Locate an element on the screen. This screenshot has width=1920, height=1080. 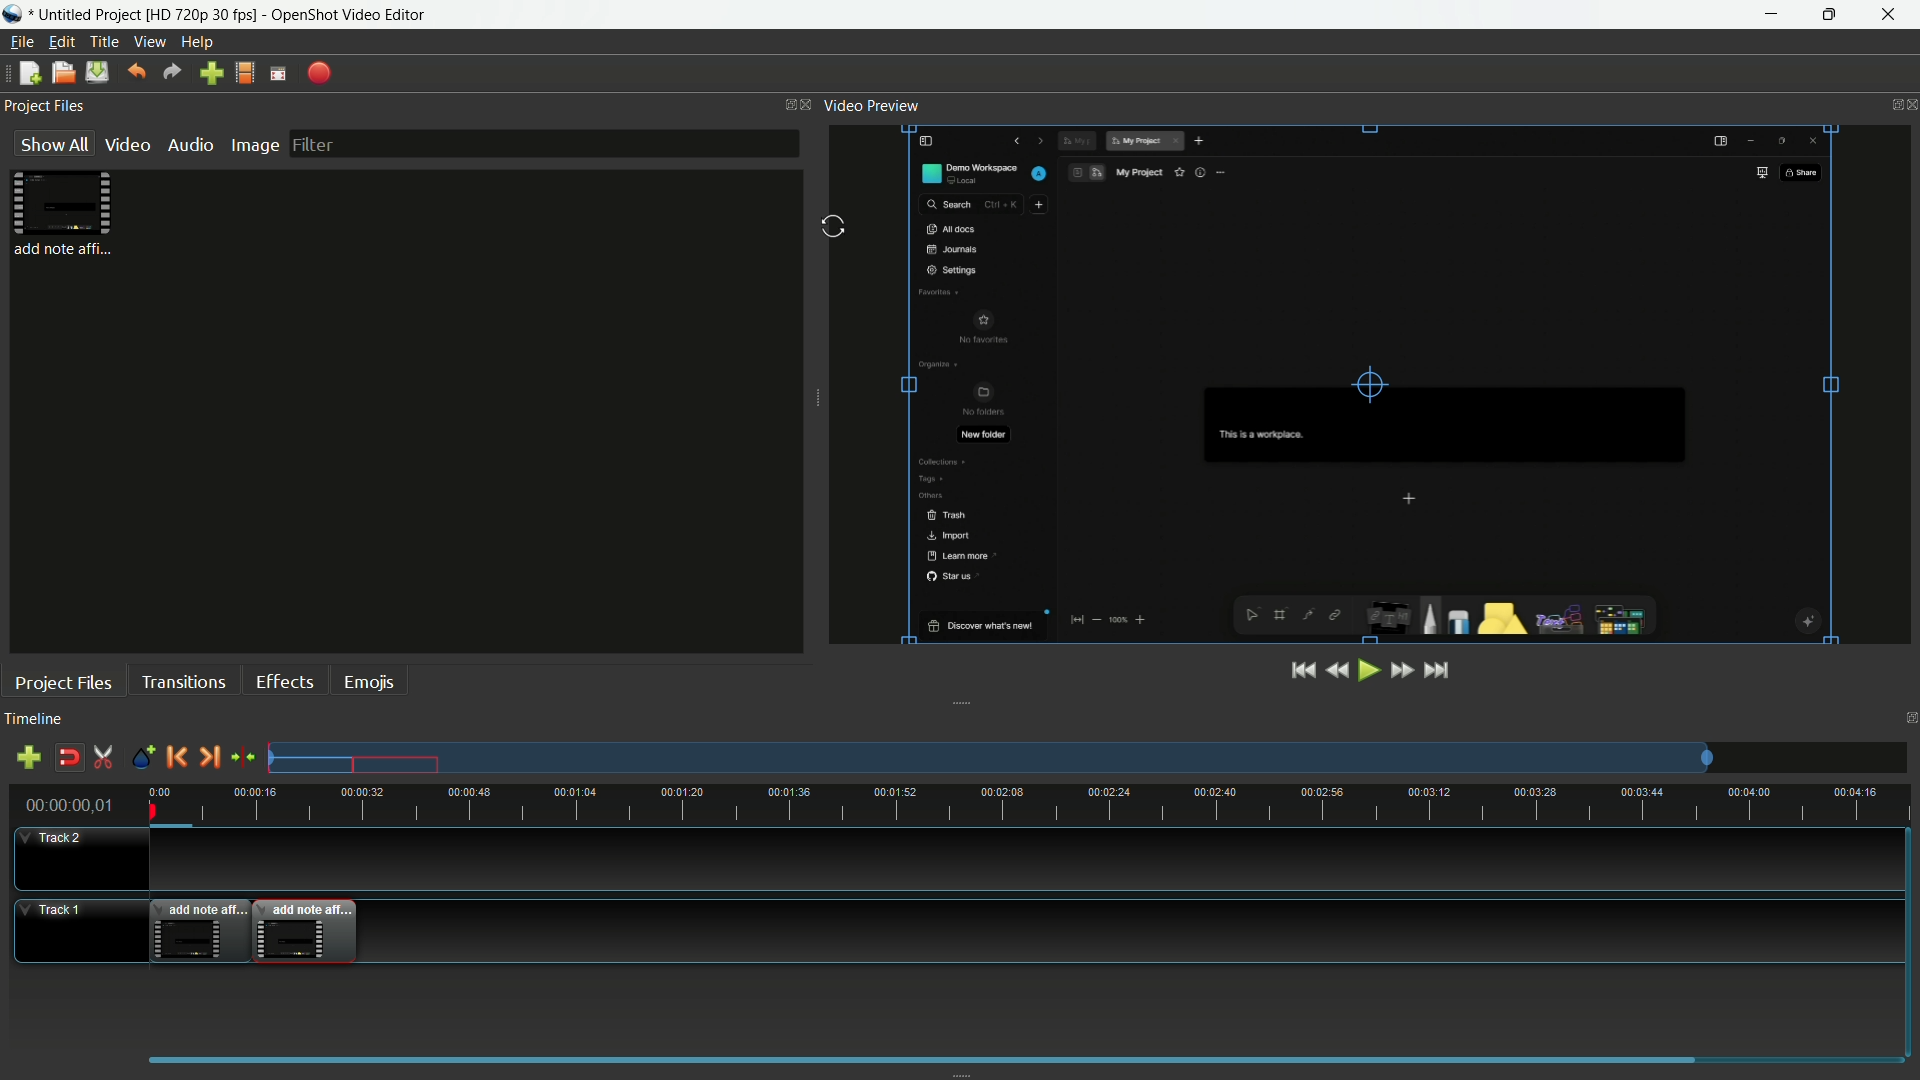
edit menu is located at coordinates (63, 42).